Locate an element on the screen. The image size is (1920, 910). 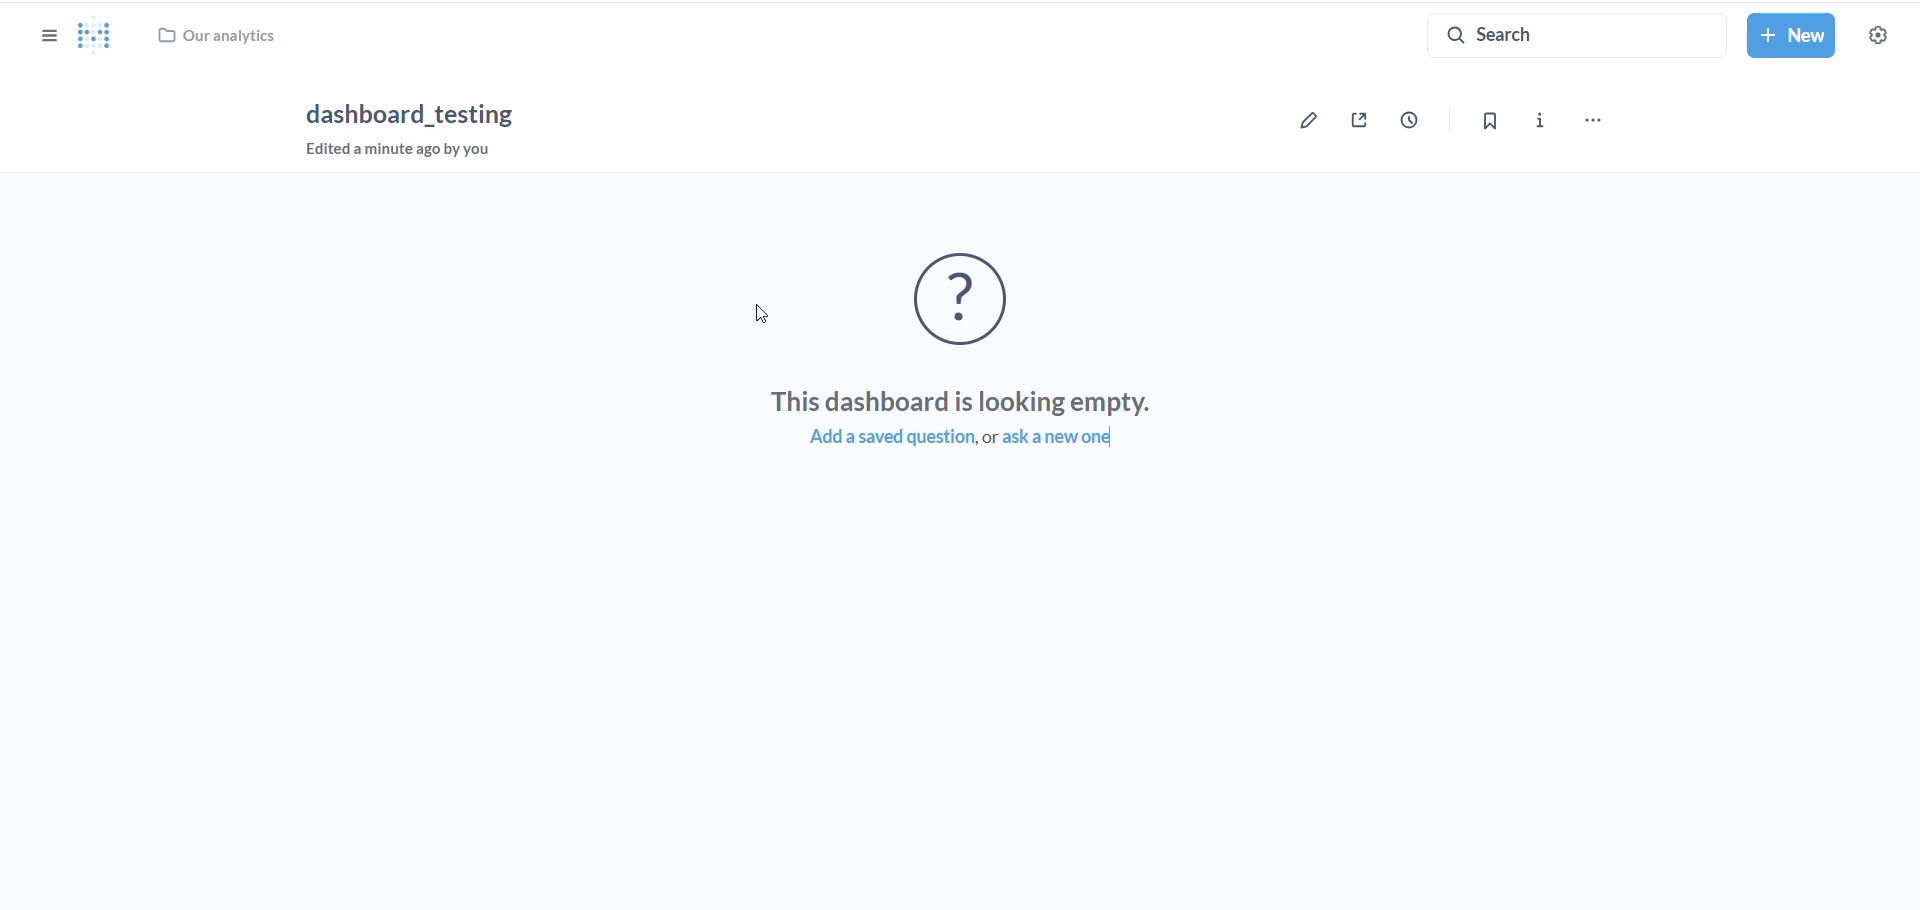
Add a saved question, or ask a new one is located at coordinates (961, 443).